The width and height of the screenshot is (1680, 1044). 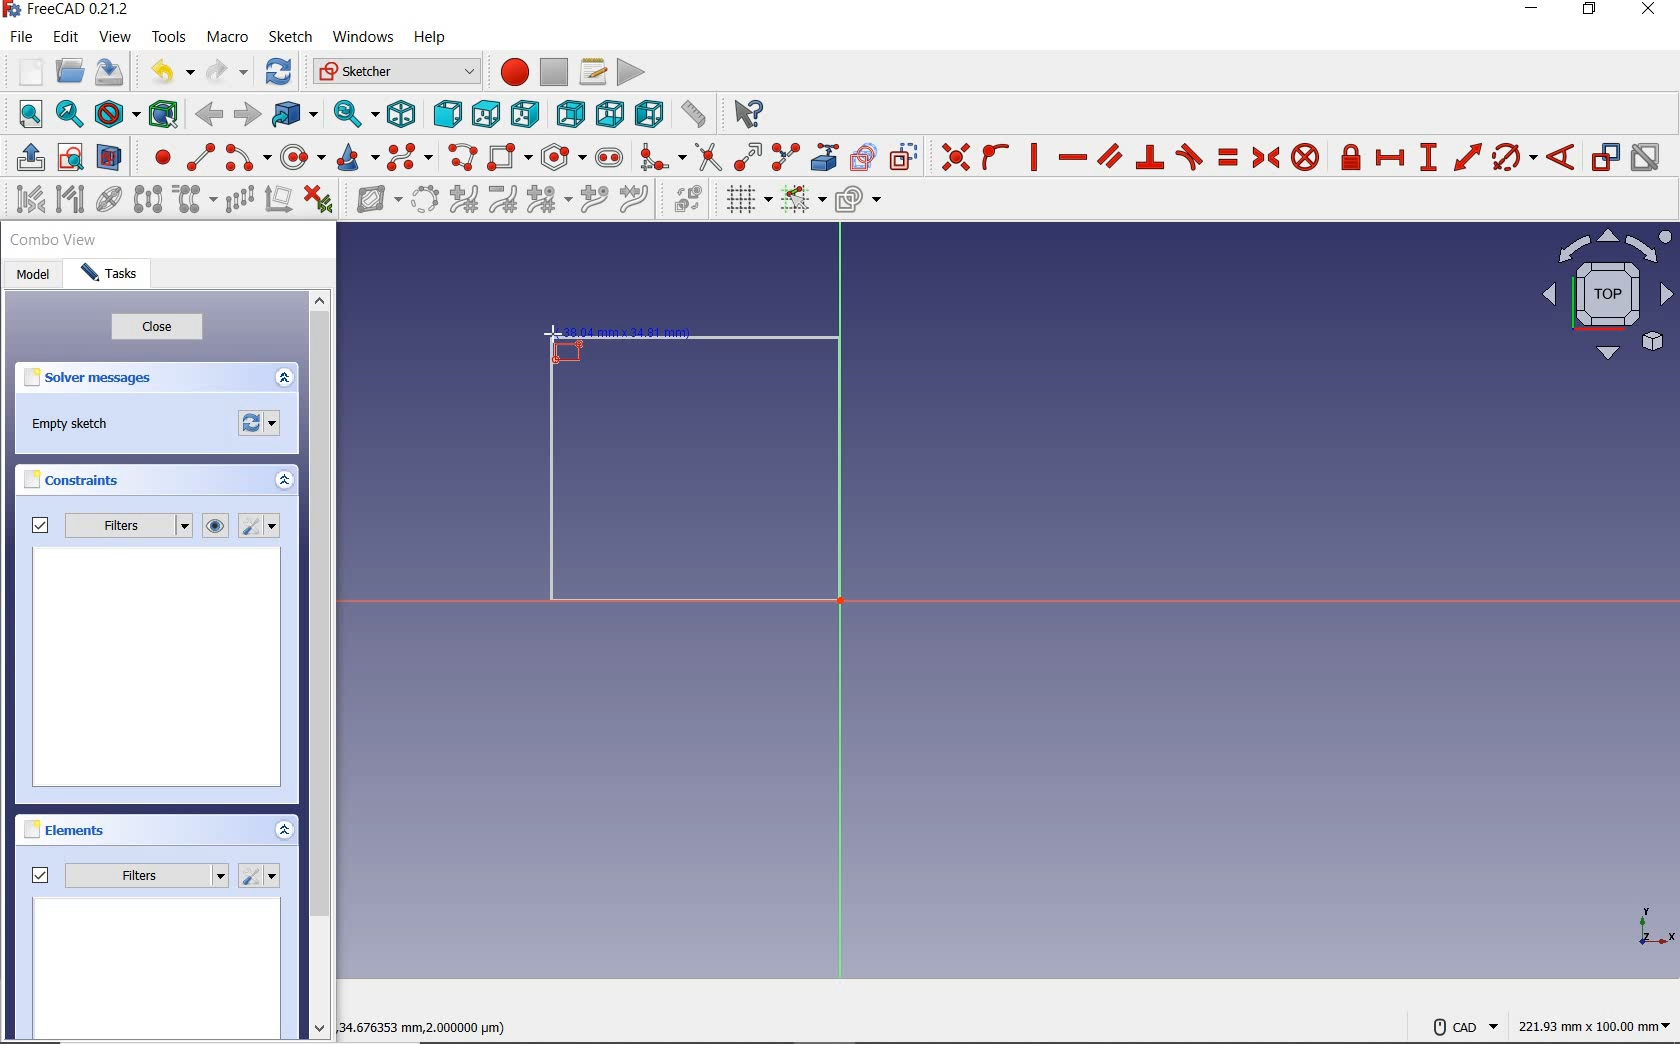 What do you see at coordinates (197, 156) in the screenshot?
I see `create line` at bounding box center [197, 156].